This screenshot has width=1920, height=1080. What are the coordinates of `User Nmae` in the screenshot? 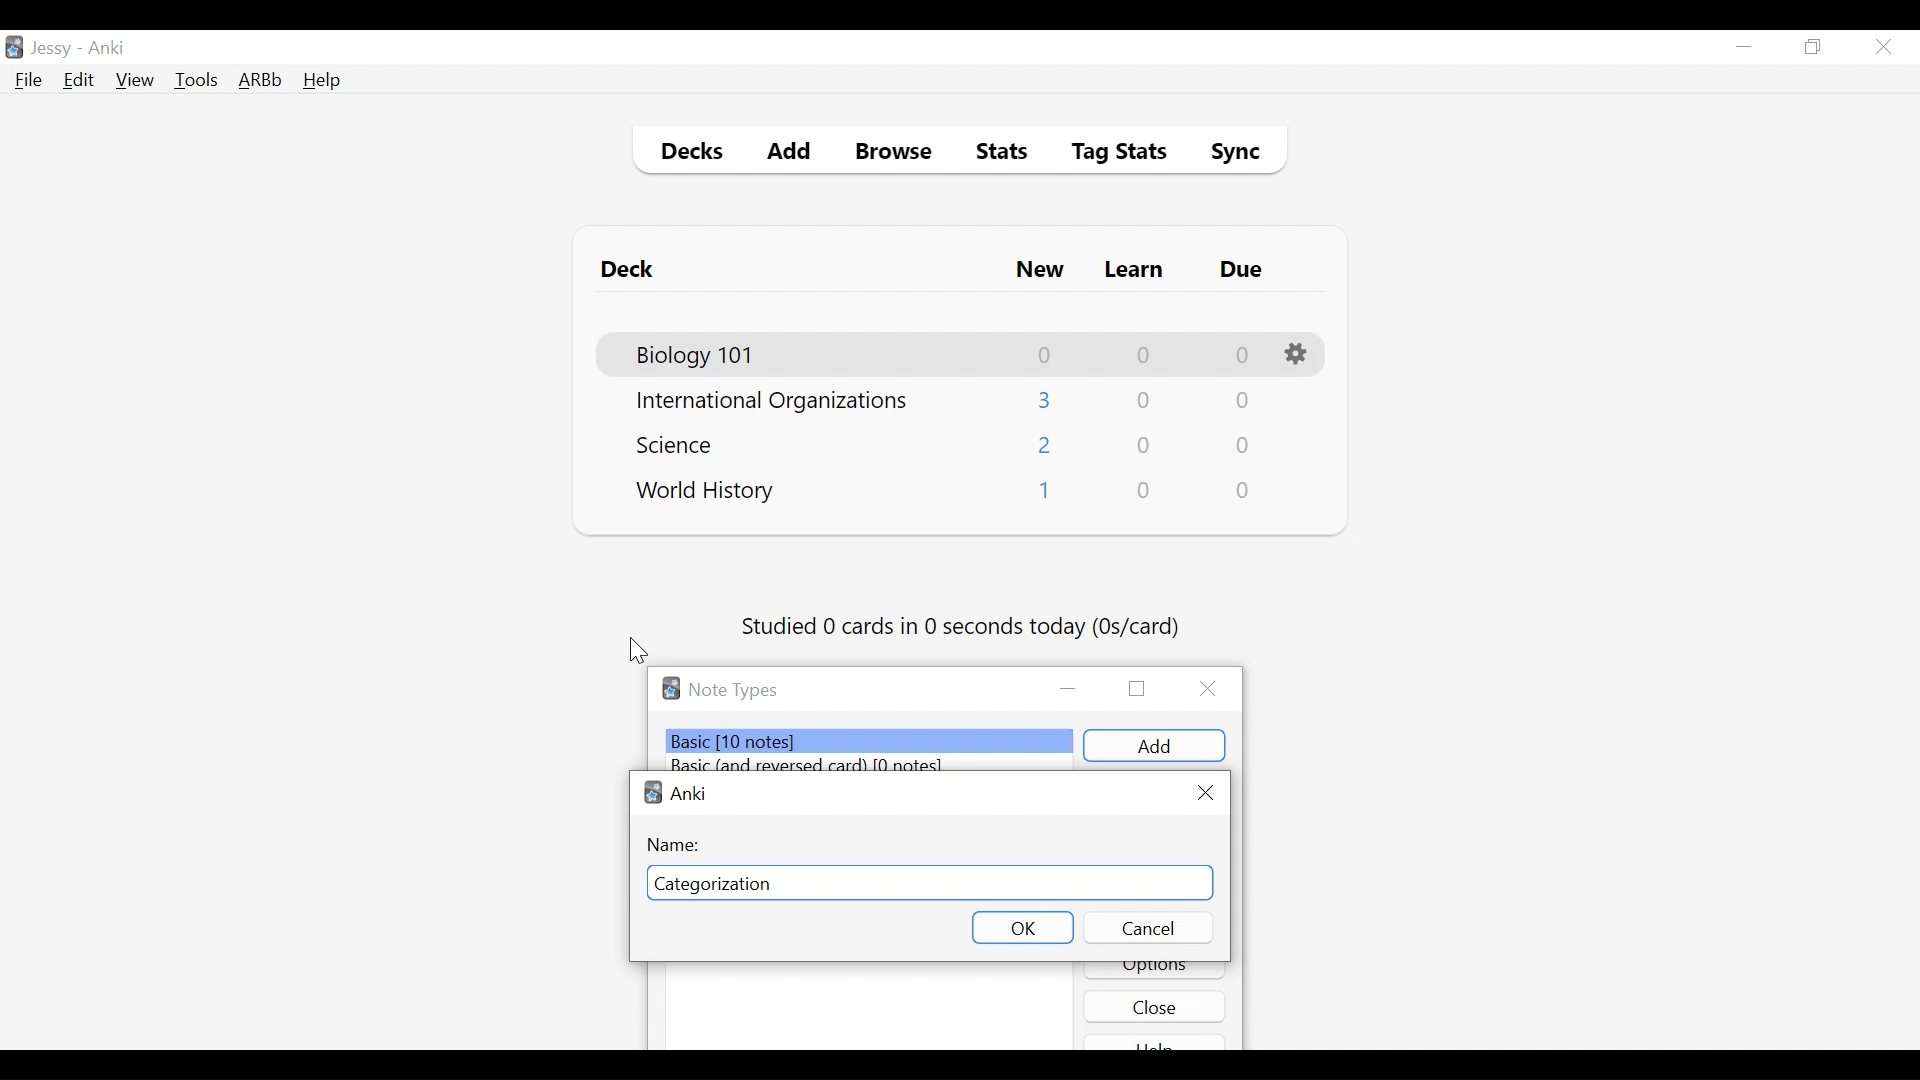 It's located at (55, 49).